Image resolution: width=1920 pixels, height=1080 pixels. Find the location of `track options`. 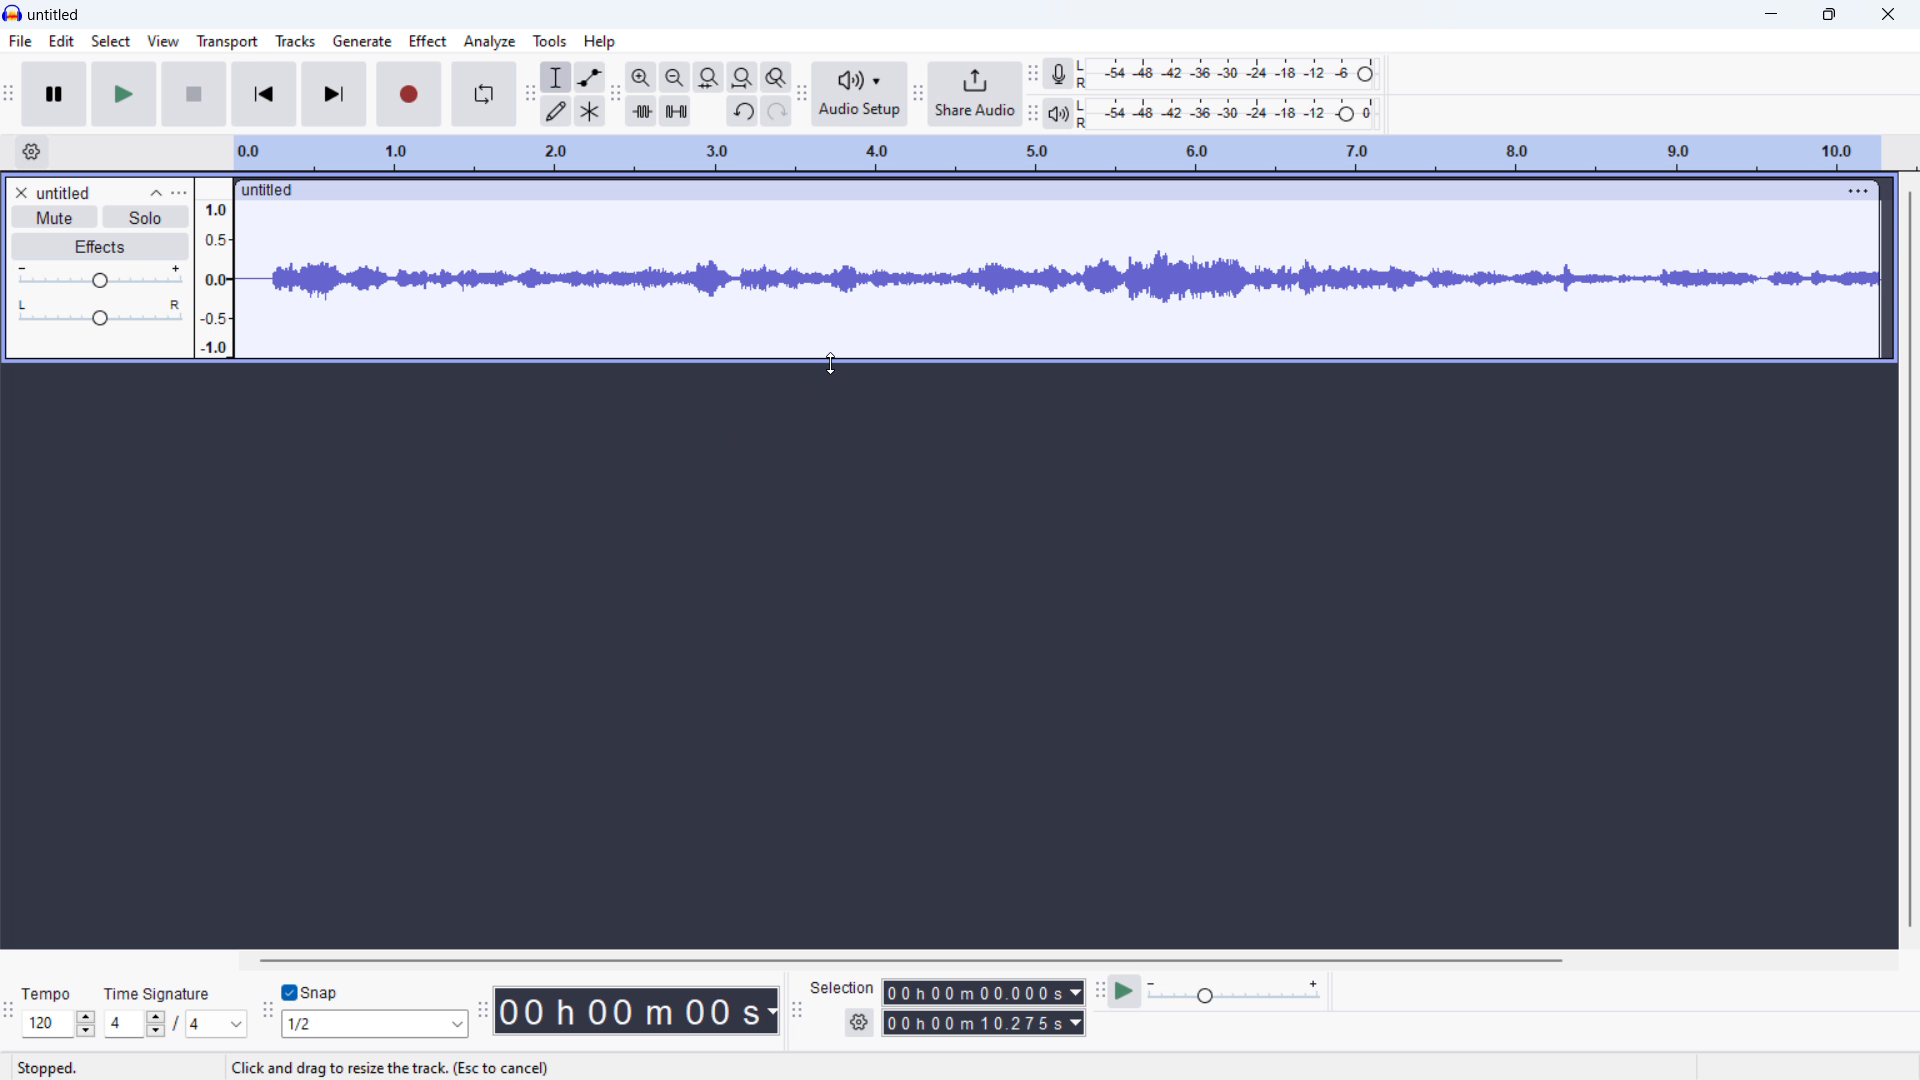

track options is located at coordinates (1856, 191).